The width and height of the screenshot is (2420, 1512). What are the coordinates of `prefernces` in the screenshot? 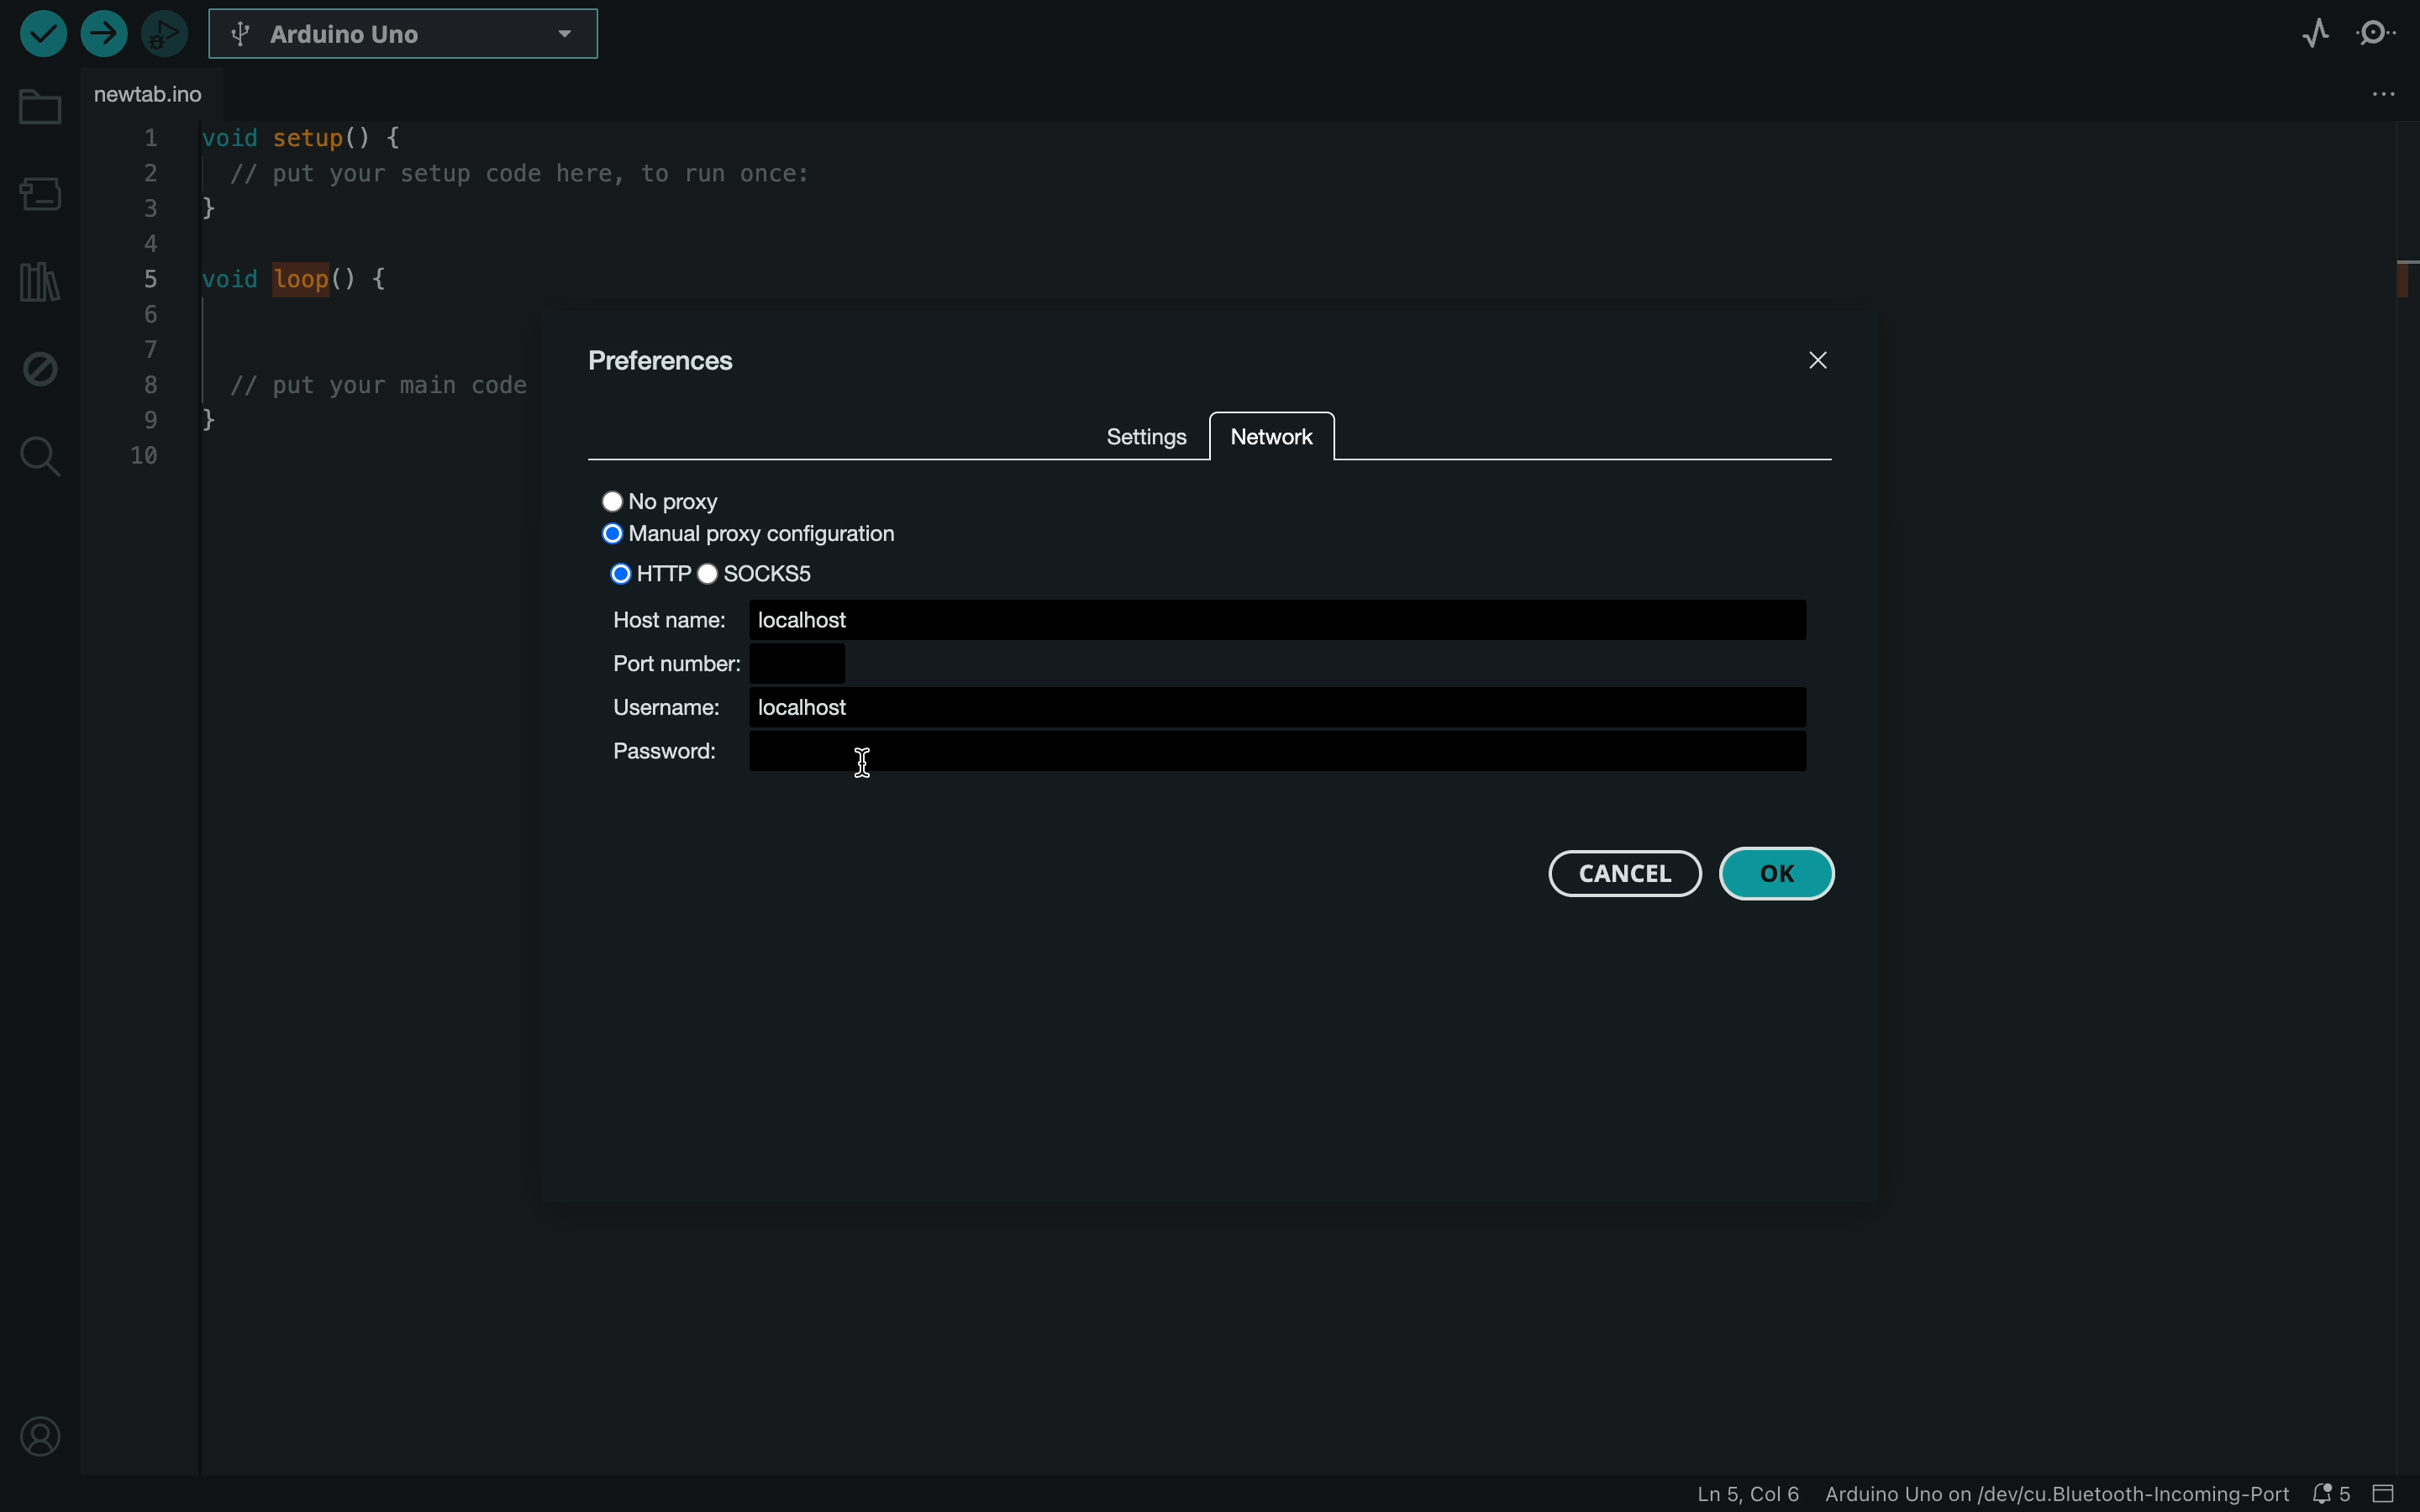 It's located at (699, 357).